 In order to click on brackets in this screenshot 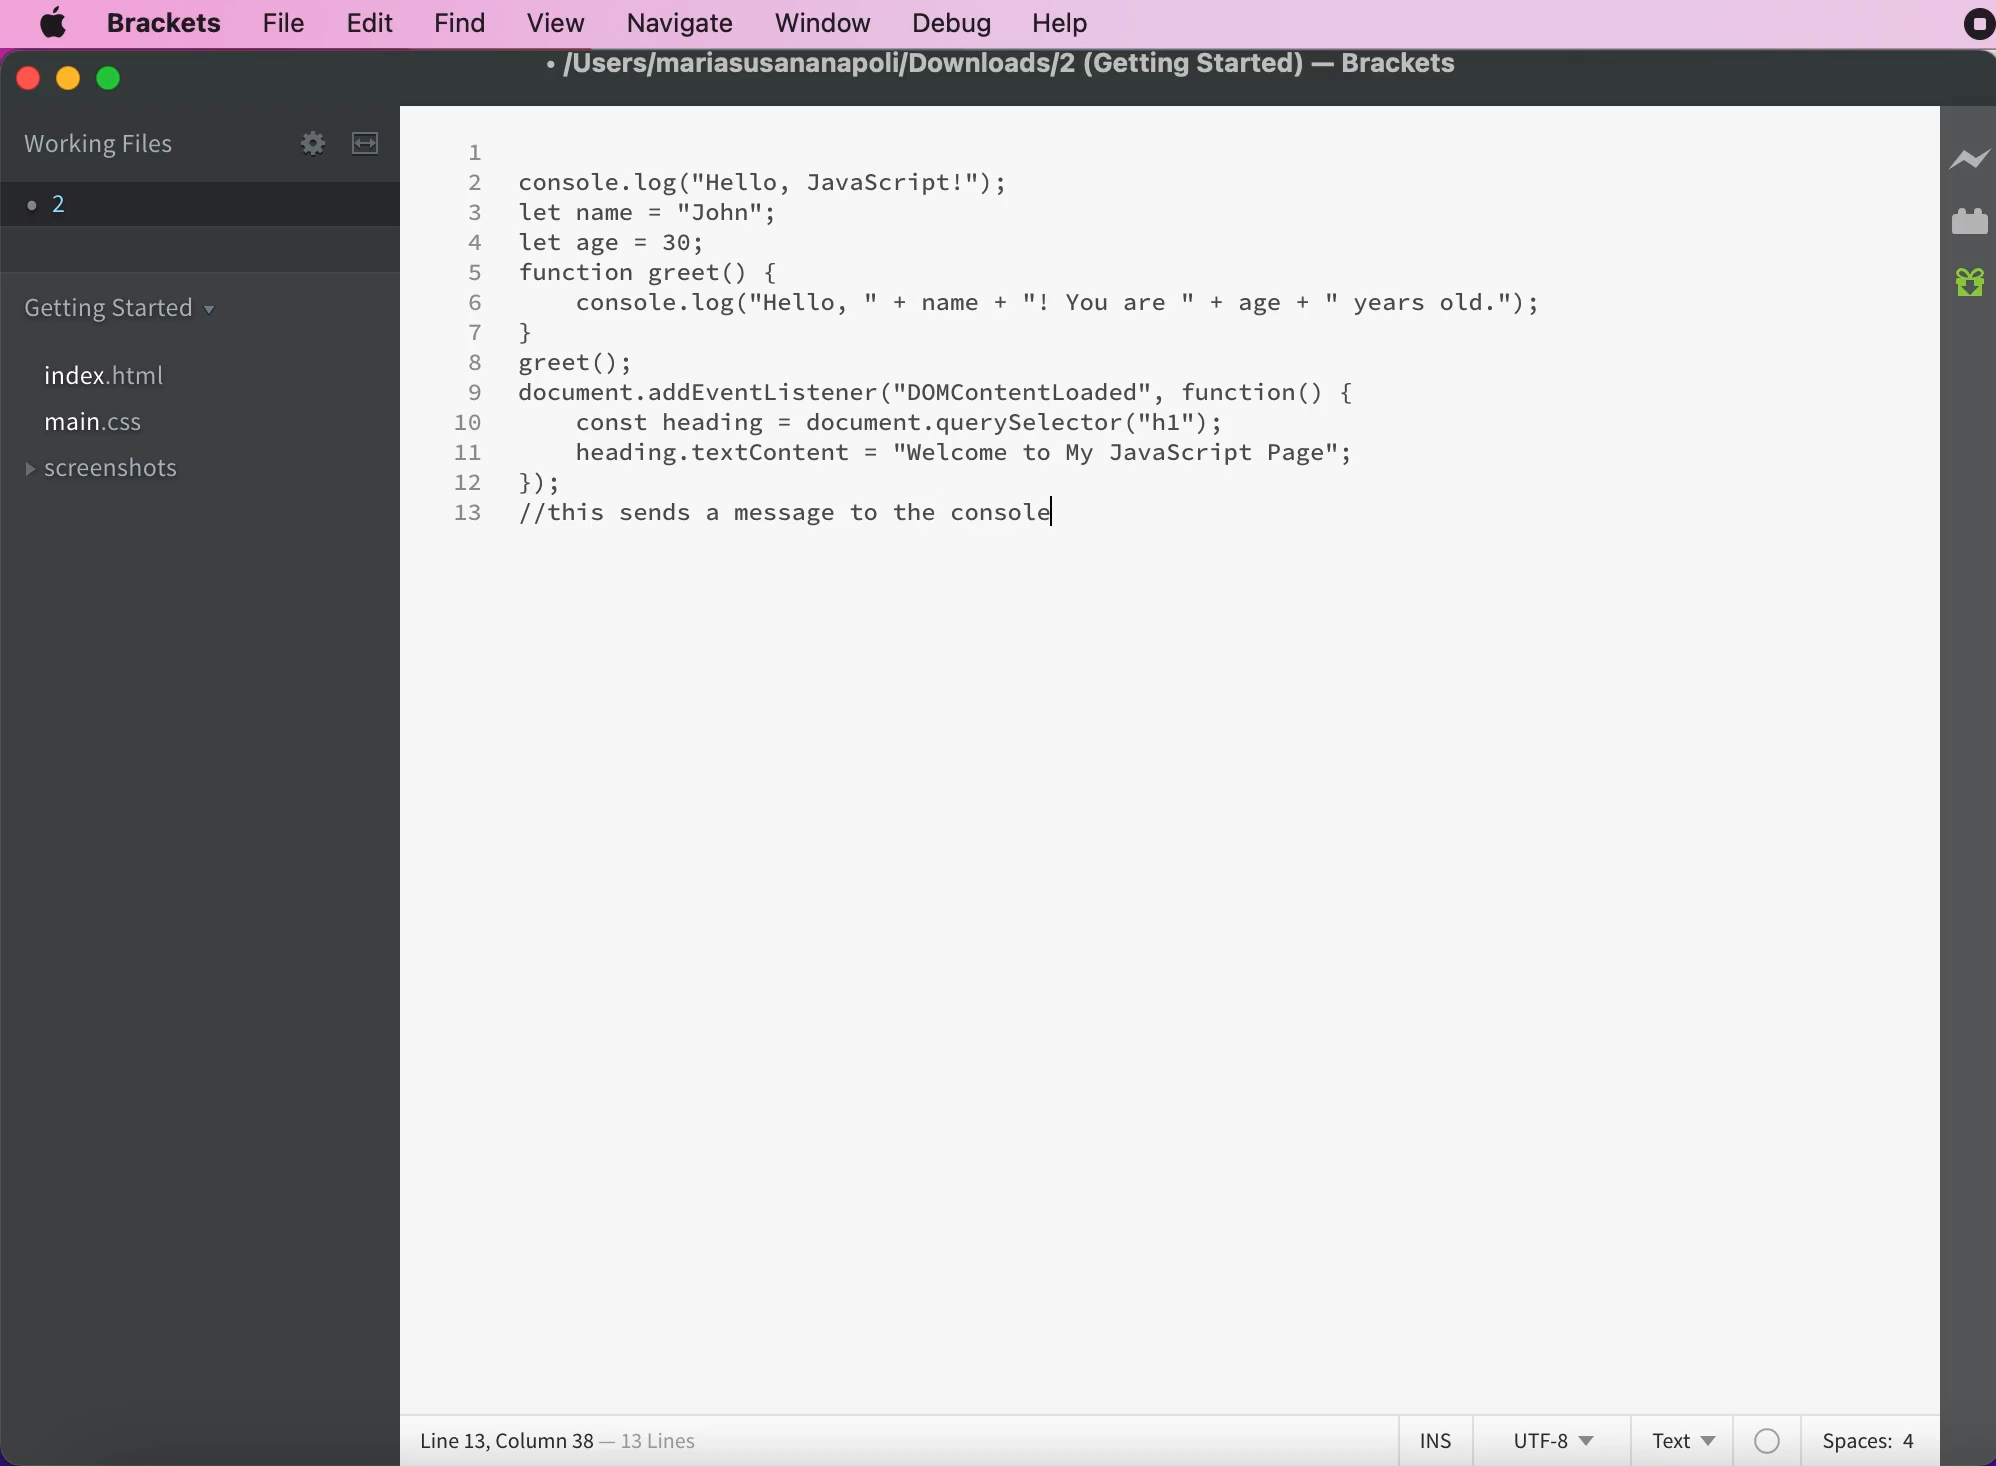, I will do `click(153, 26)`.